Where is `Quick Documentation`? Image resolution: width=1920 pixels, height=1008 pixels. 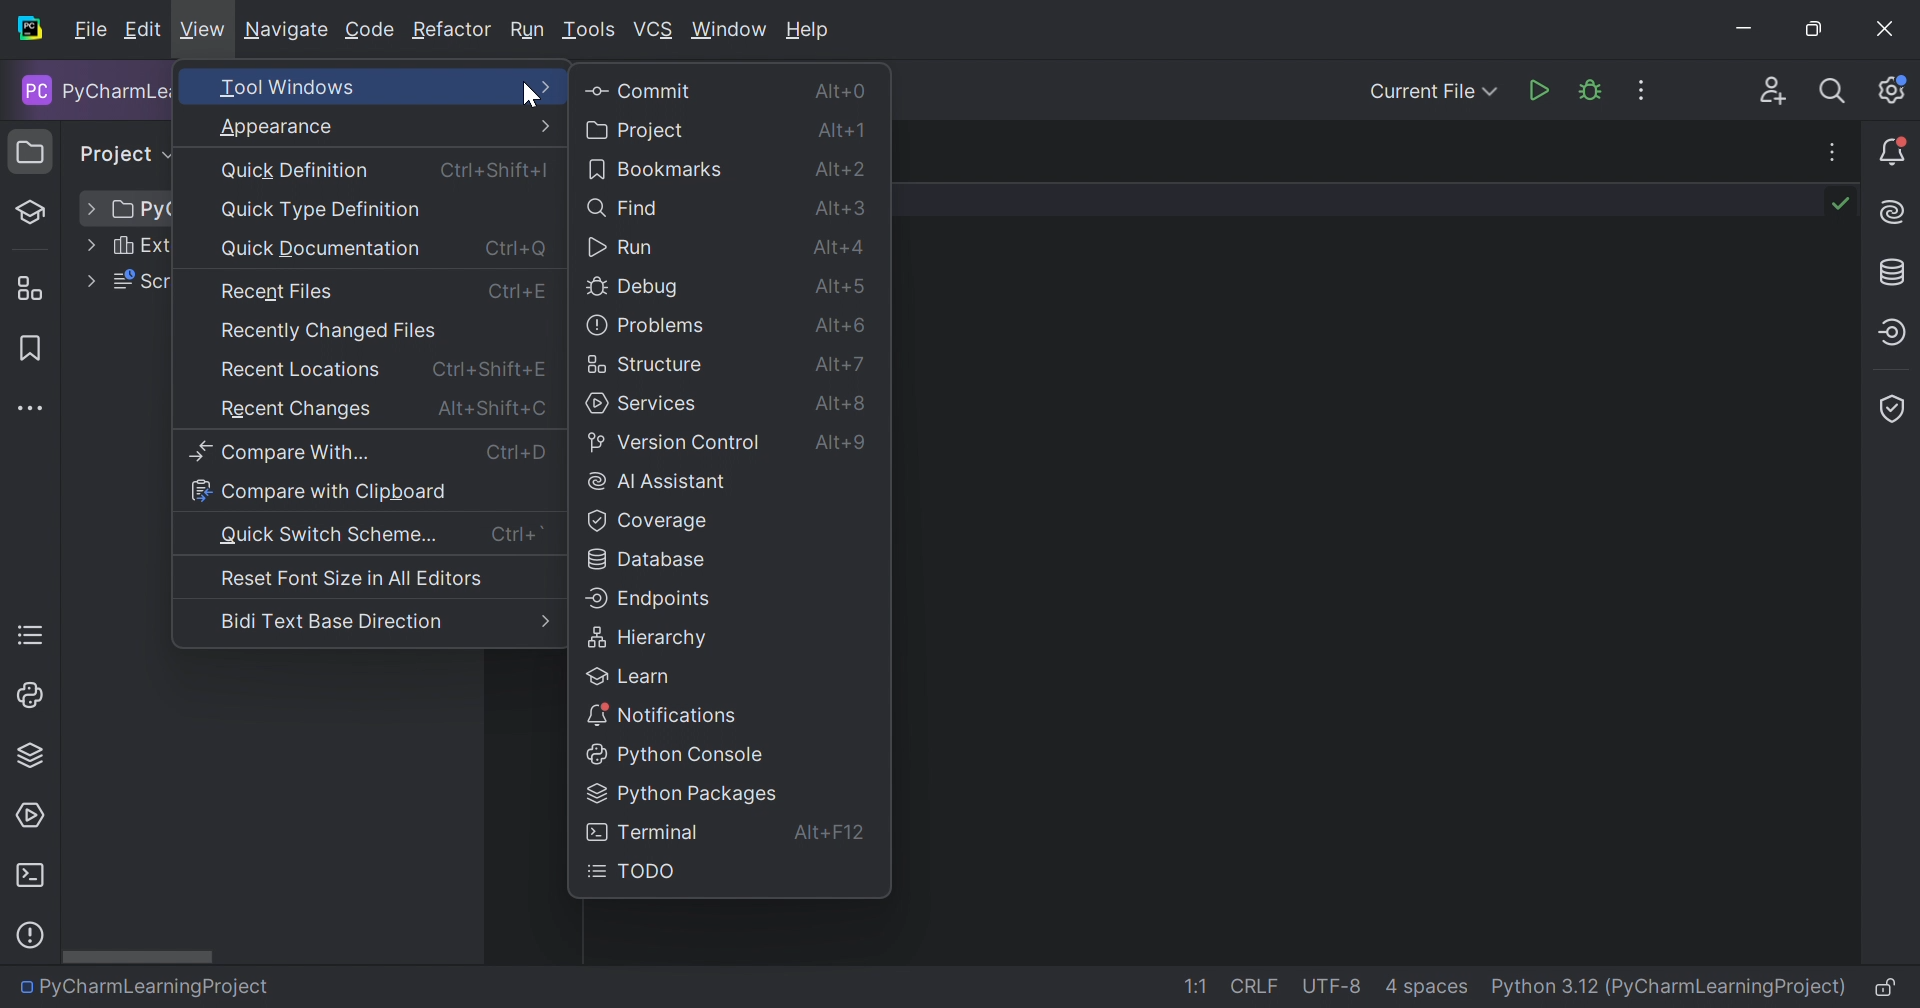
Quick Documentation is located at coordinates (319, 250).